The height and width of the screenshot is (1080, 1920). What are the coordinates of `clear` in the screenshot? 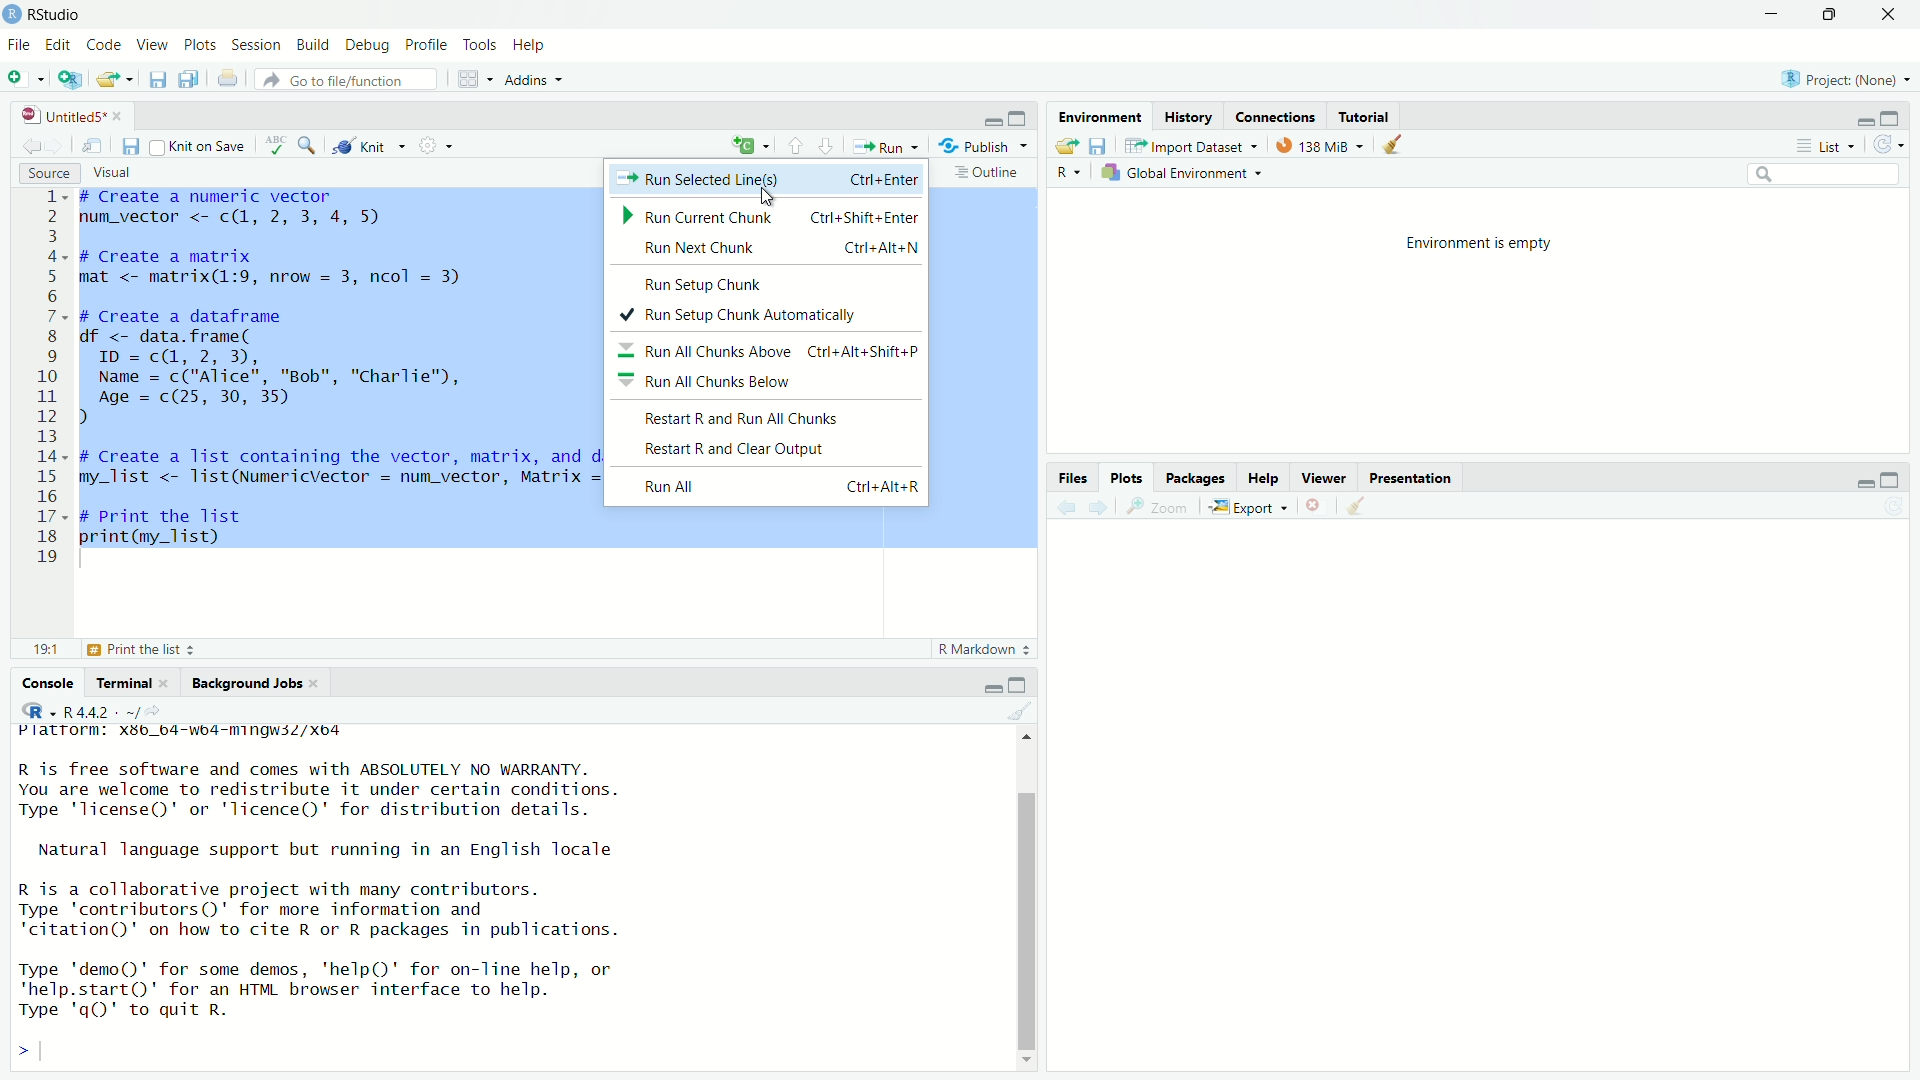 It's located at (1397, 146).